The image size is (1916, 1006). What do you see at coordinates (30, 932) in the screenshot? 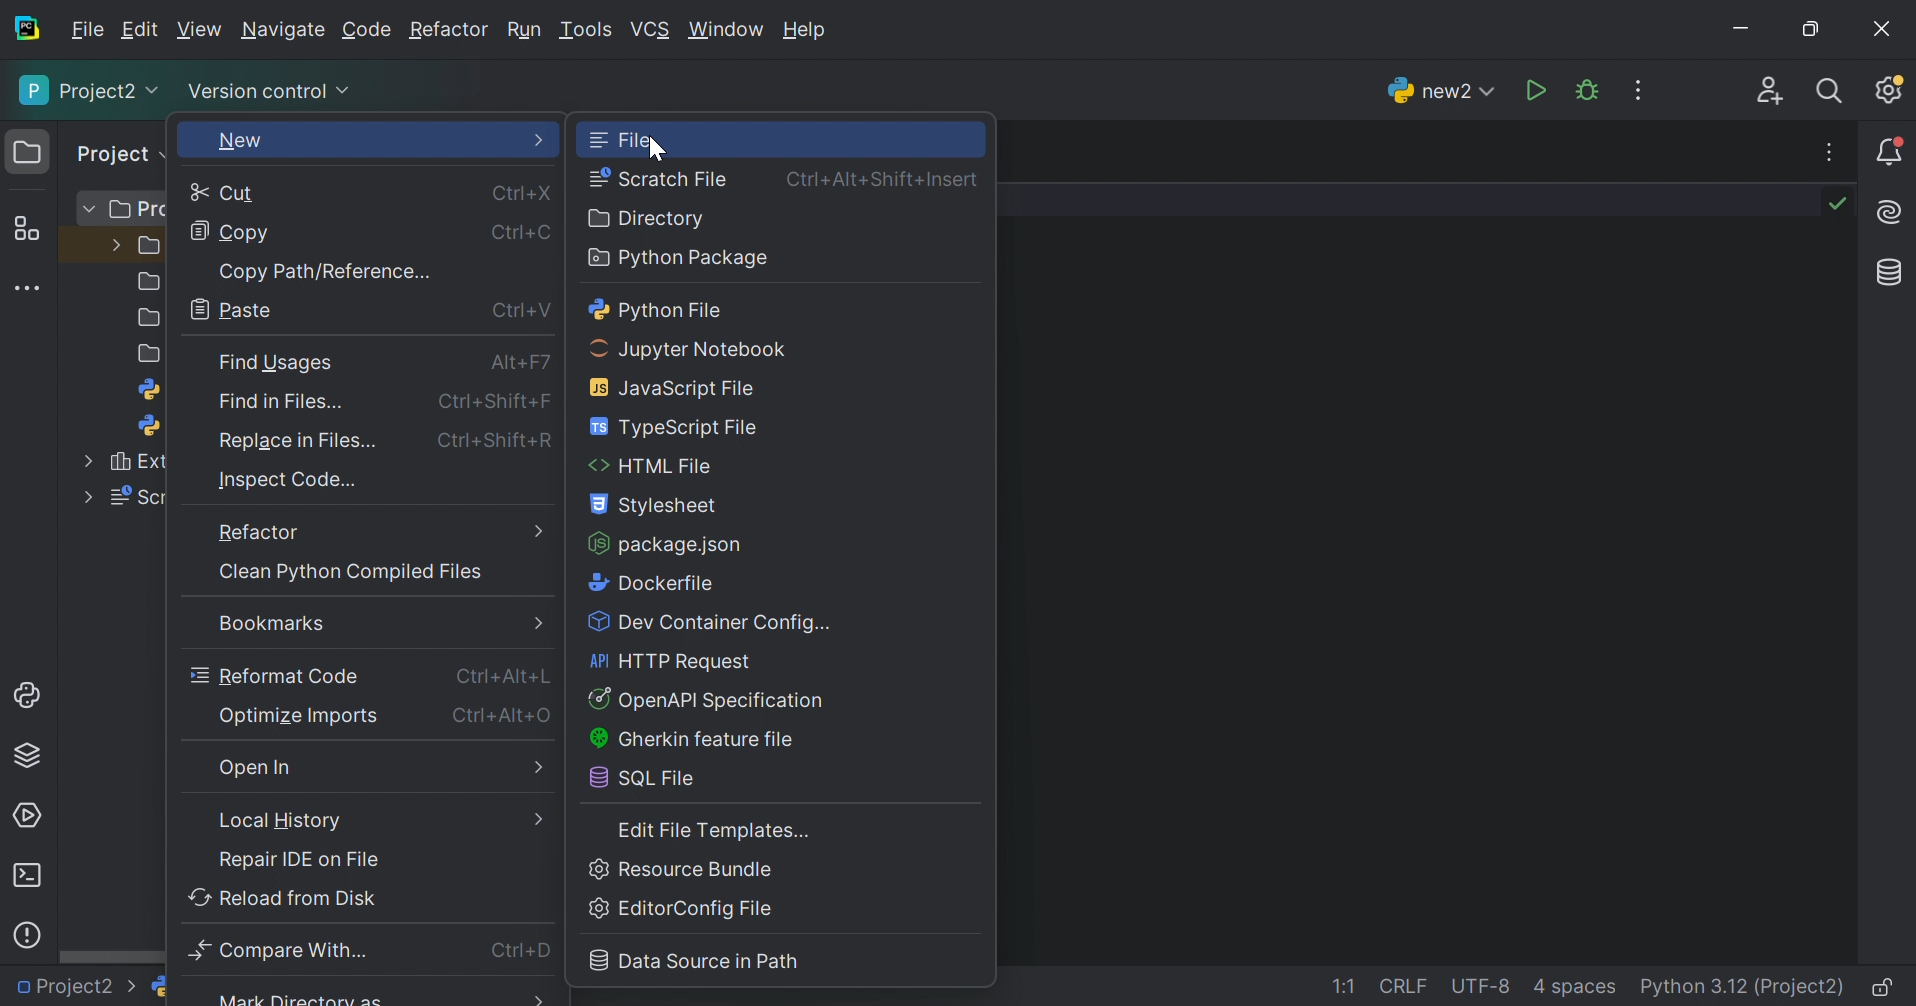
I see `Problems` at bounding box center [30, 932].